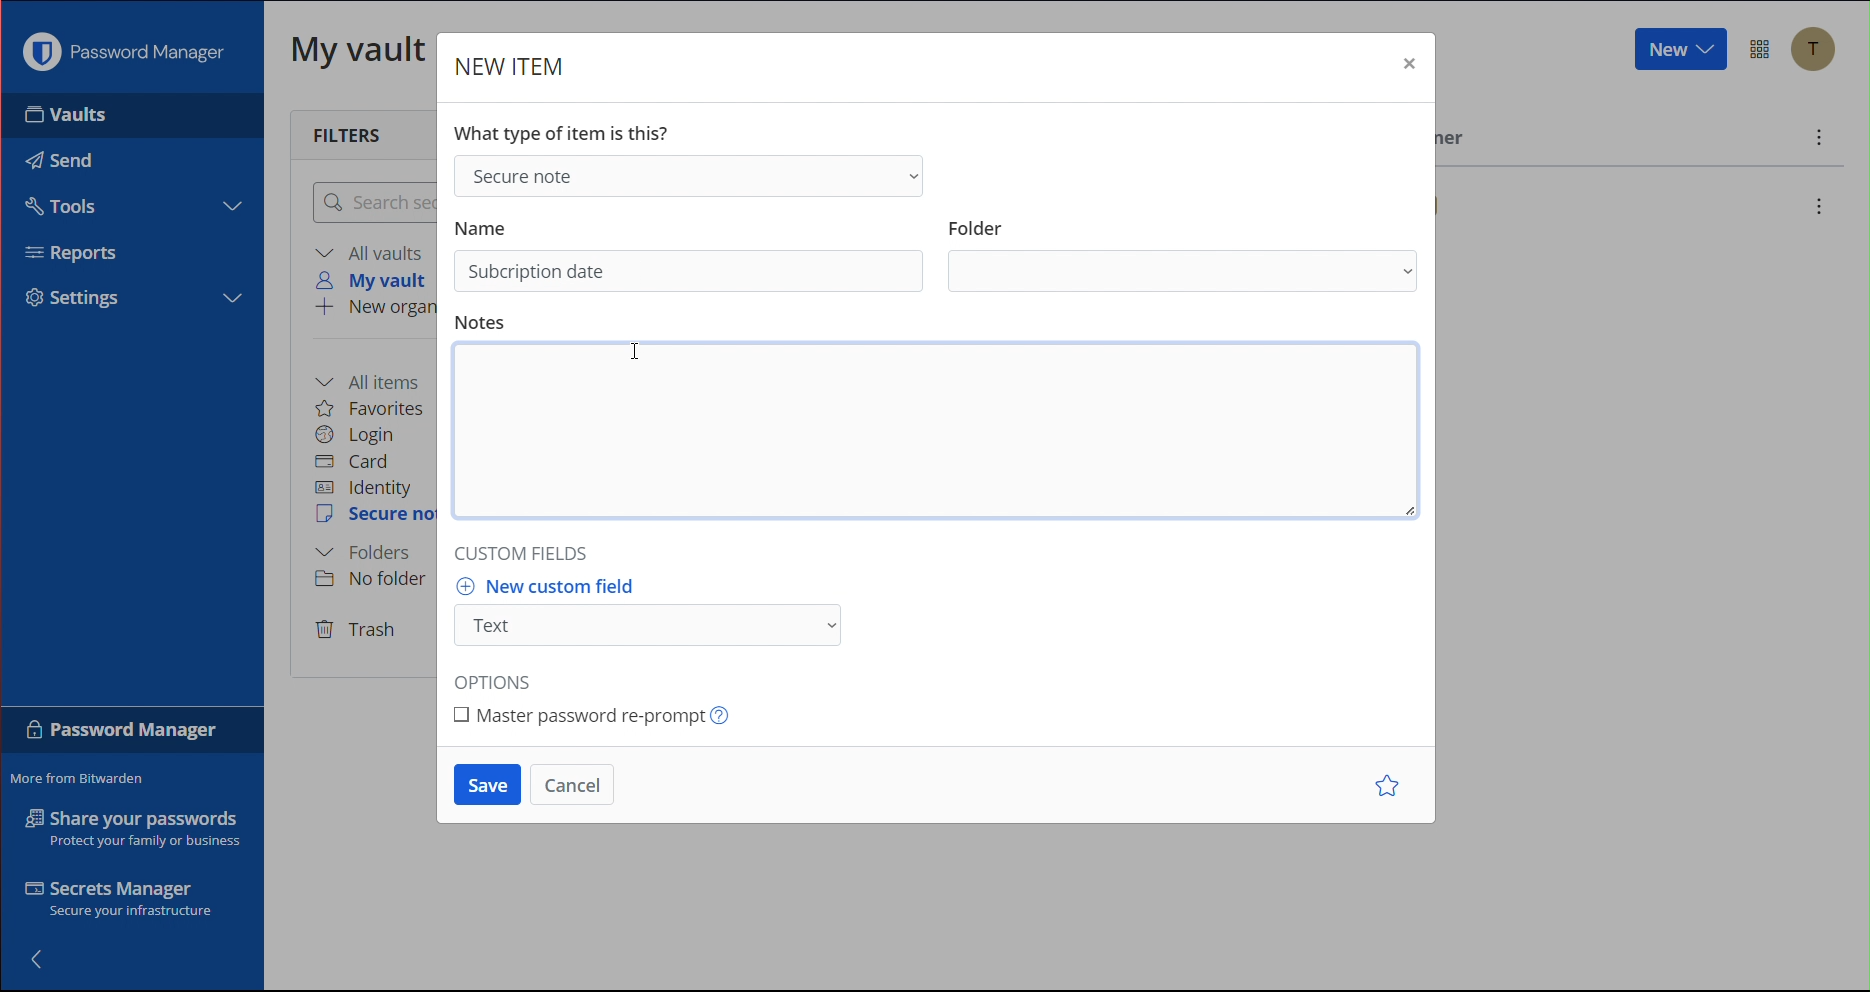 This screenshot has height=992, width=1870. What do you see at coordinates (373, 252) in the screenshot?
I see `All vaults` at bounding box center [373, 252].